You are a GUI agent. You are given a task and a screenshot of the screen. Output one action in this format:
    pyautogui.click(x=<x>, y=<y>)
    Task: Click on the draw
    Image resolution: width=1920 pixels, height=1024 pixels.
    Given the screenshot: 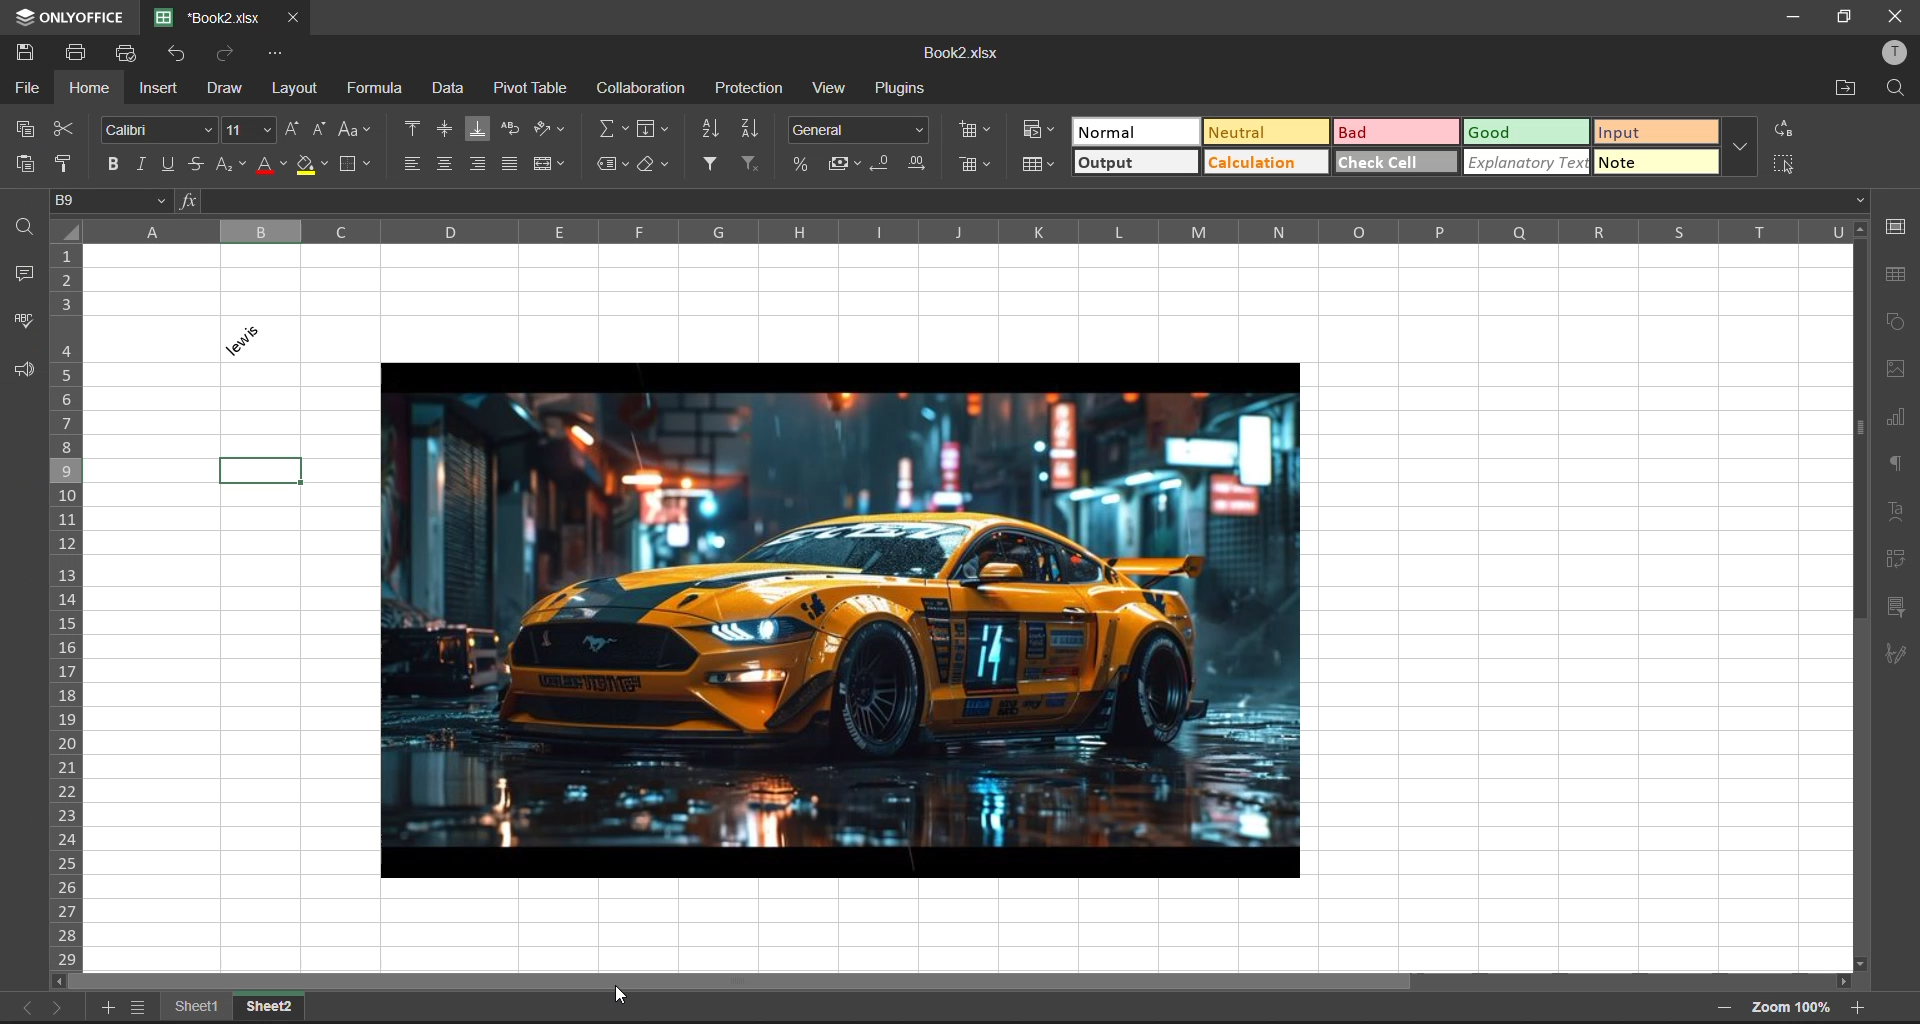 What is the action you would take?
    pyautogui.click(x=223, y=87)
    